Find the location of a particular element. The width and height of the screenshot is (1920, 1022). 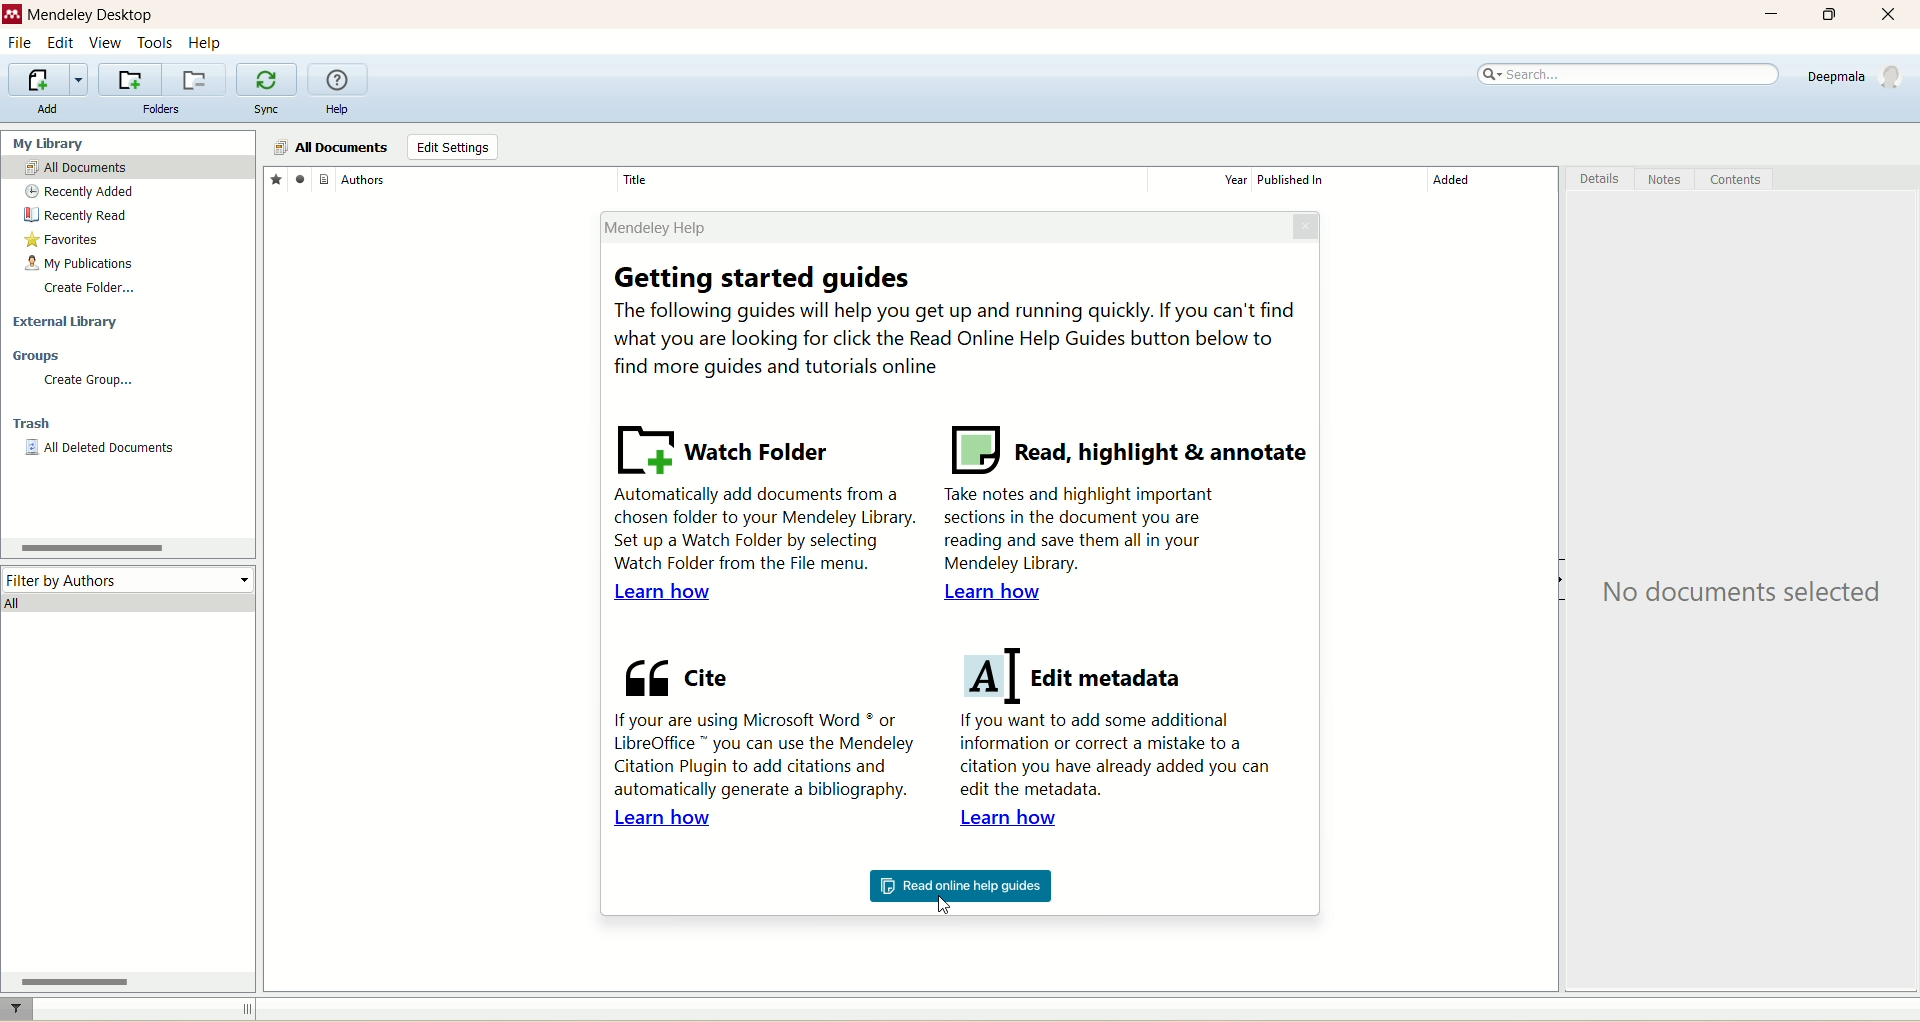

filter by authors is located at coordinates (130, 580).